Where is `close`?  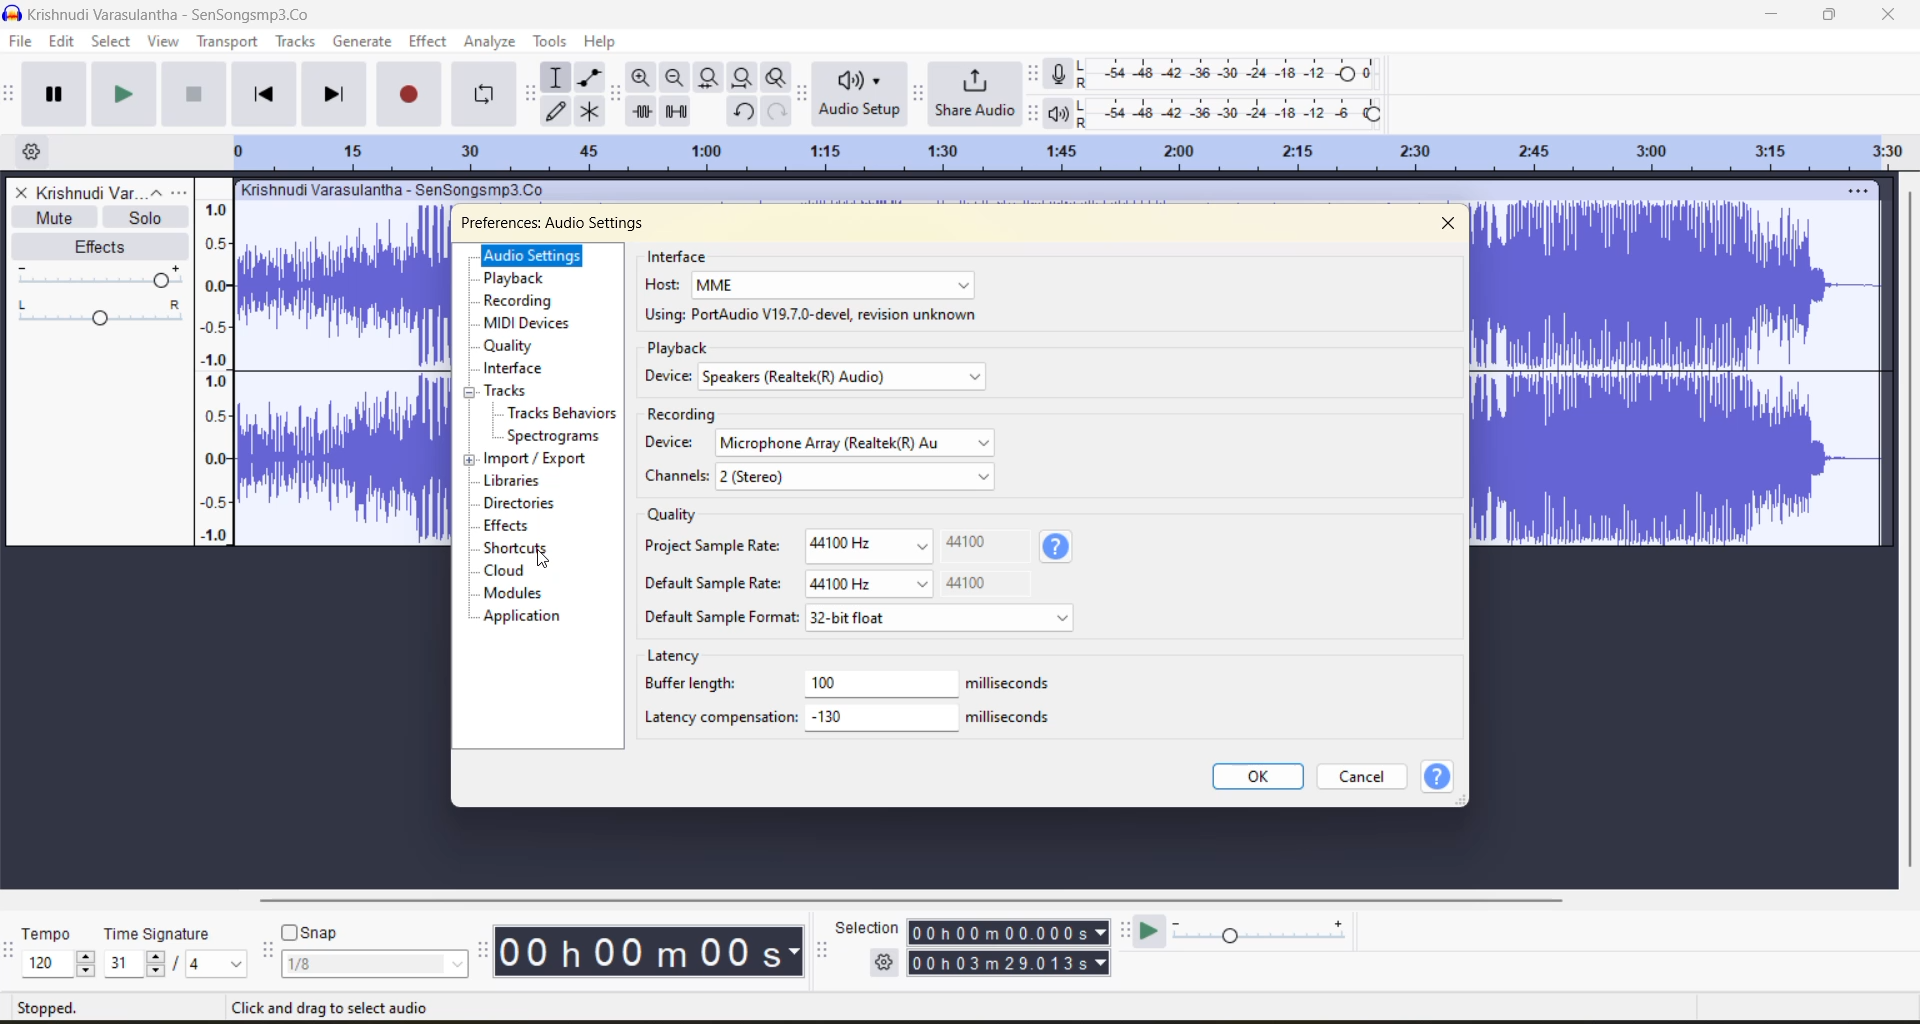
close is located at coordinates (1890, 15).